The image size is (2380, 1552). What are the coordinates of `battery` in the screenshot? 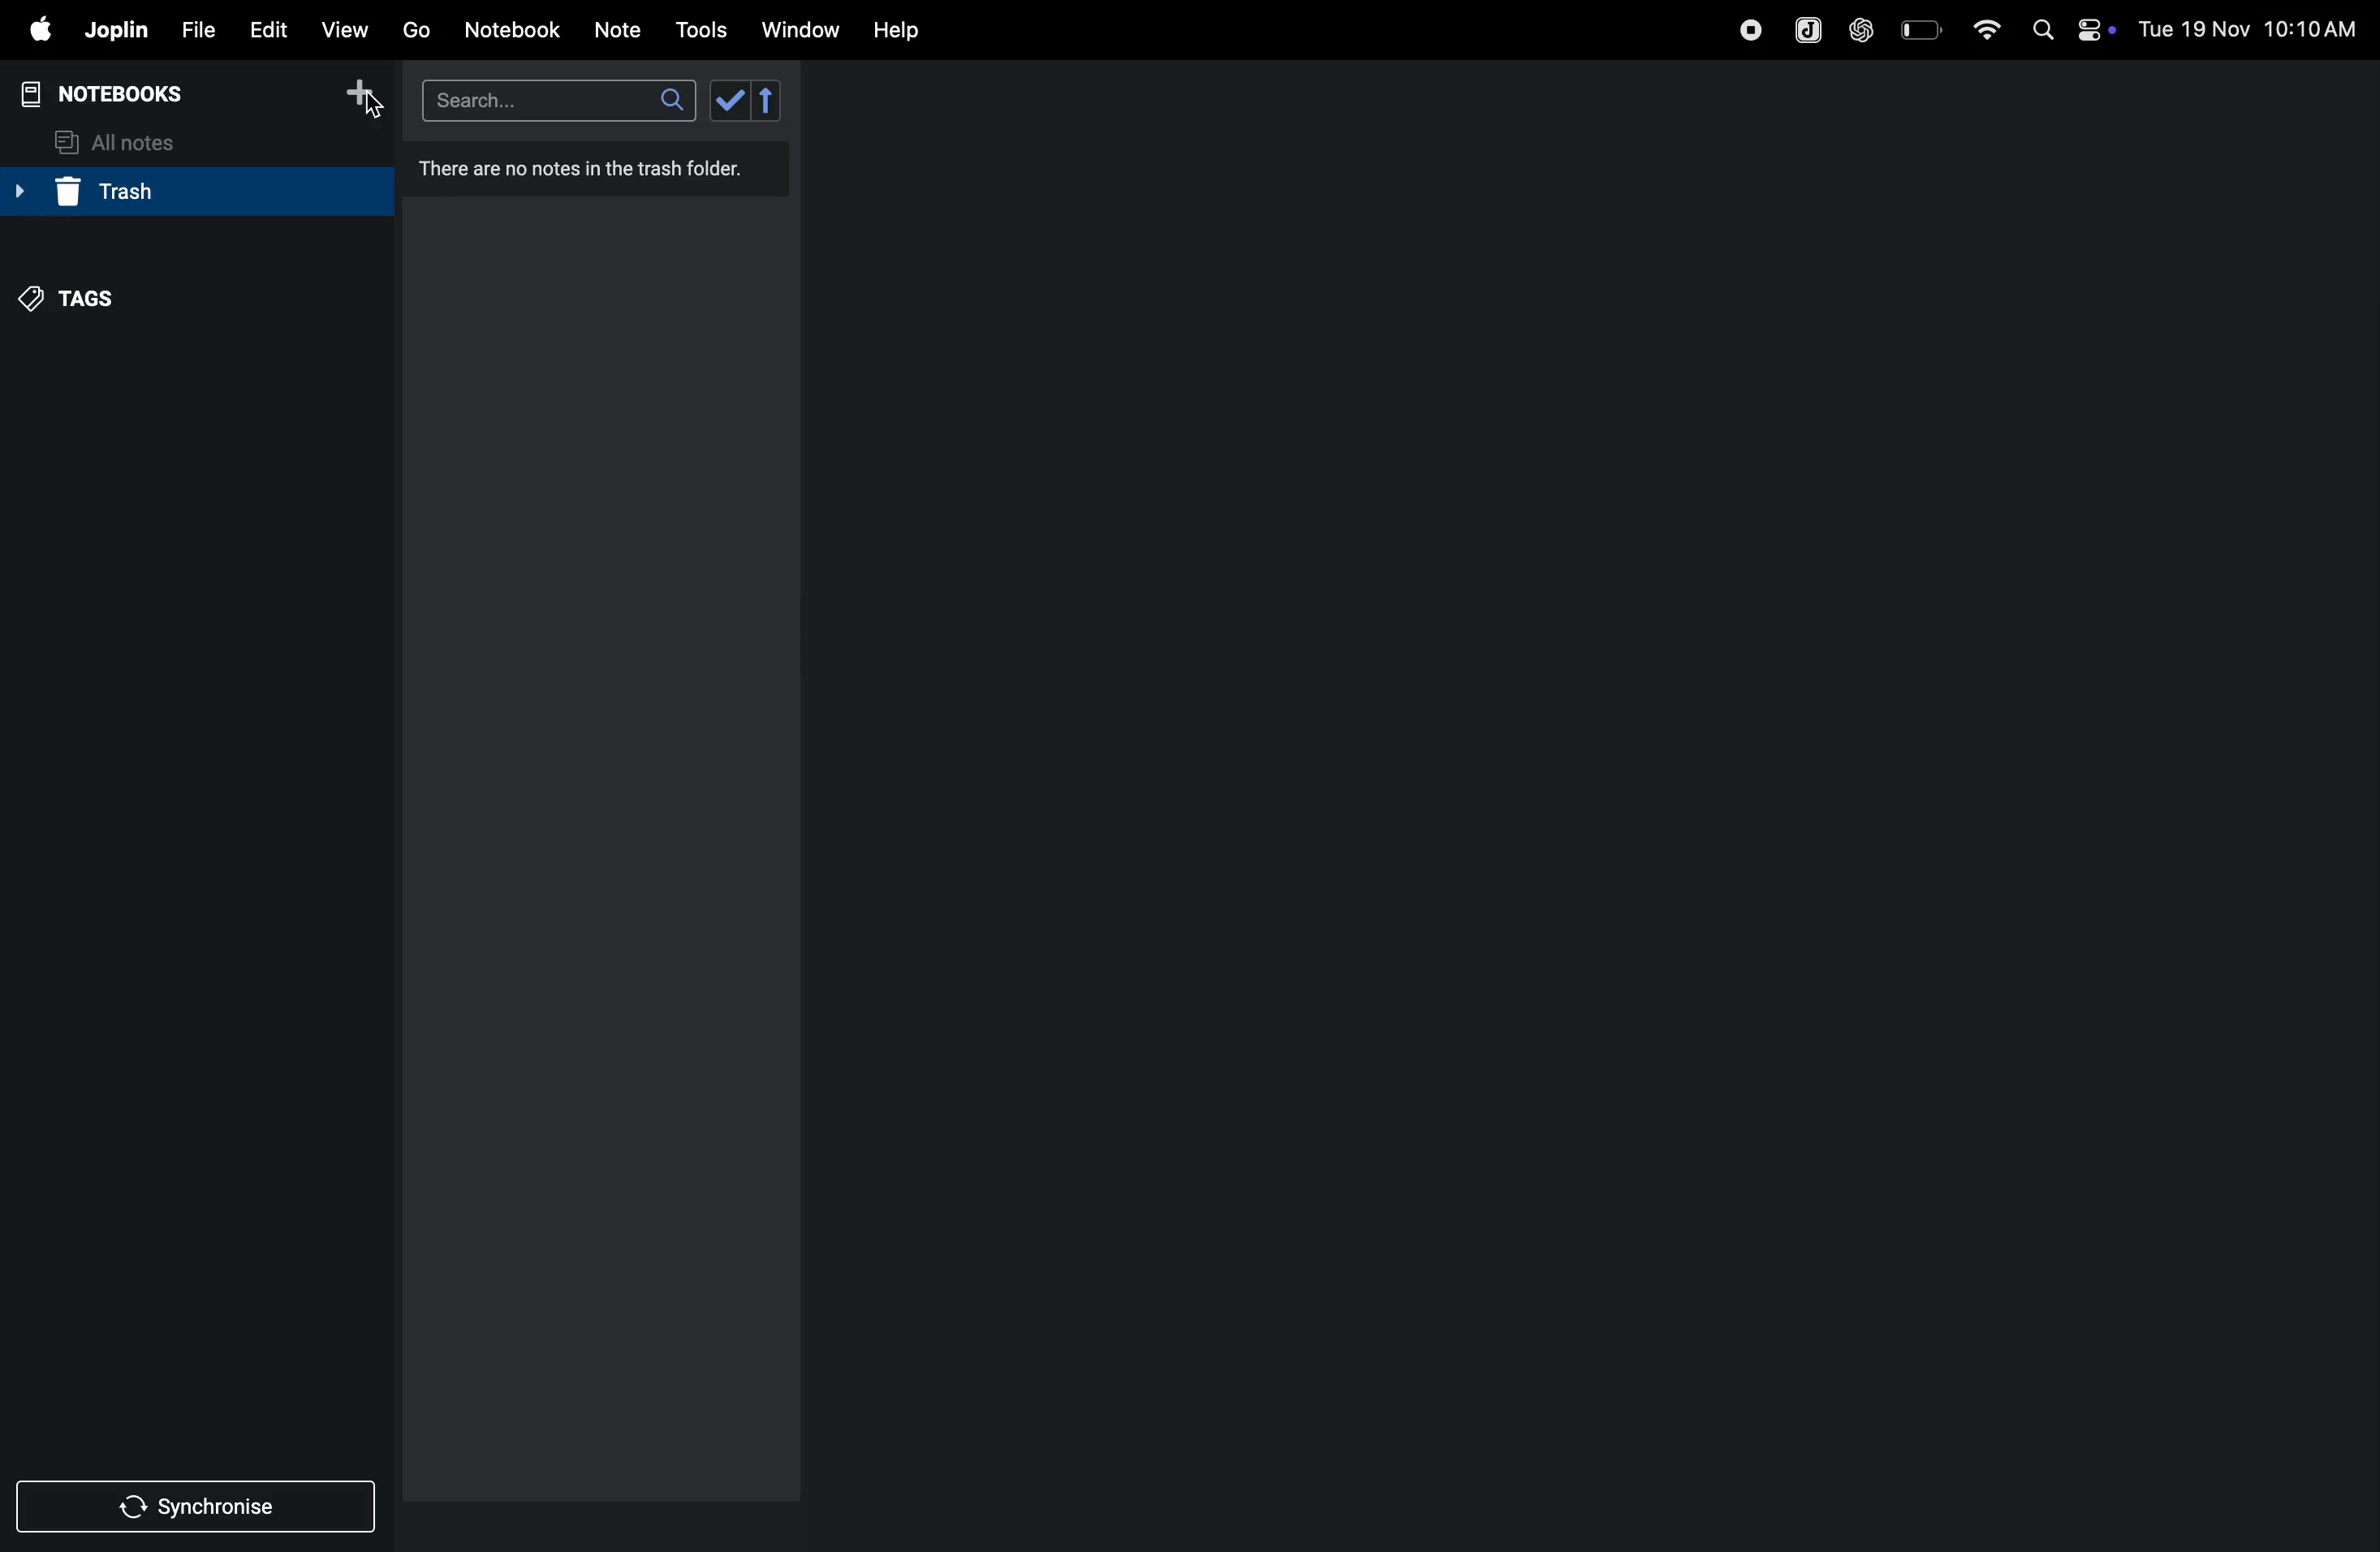 It's located at (1919, 29).